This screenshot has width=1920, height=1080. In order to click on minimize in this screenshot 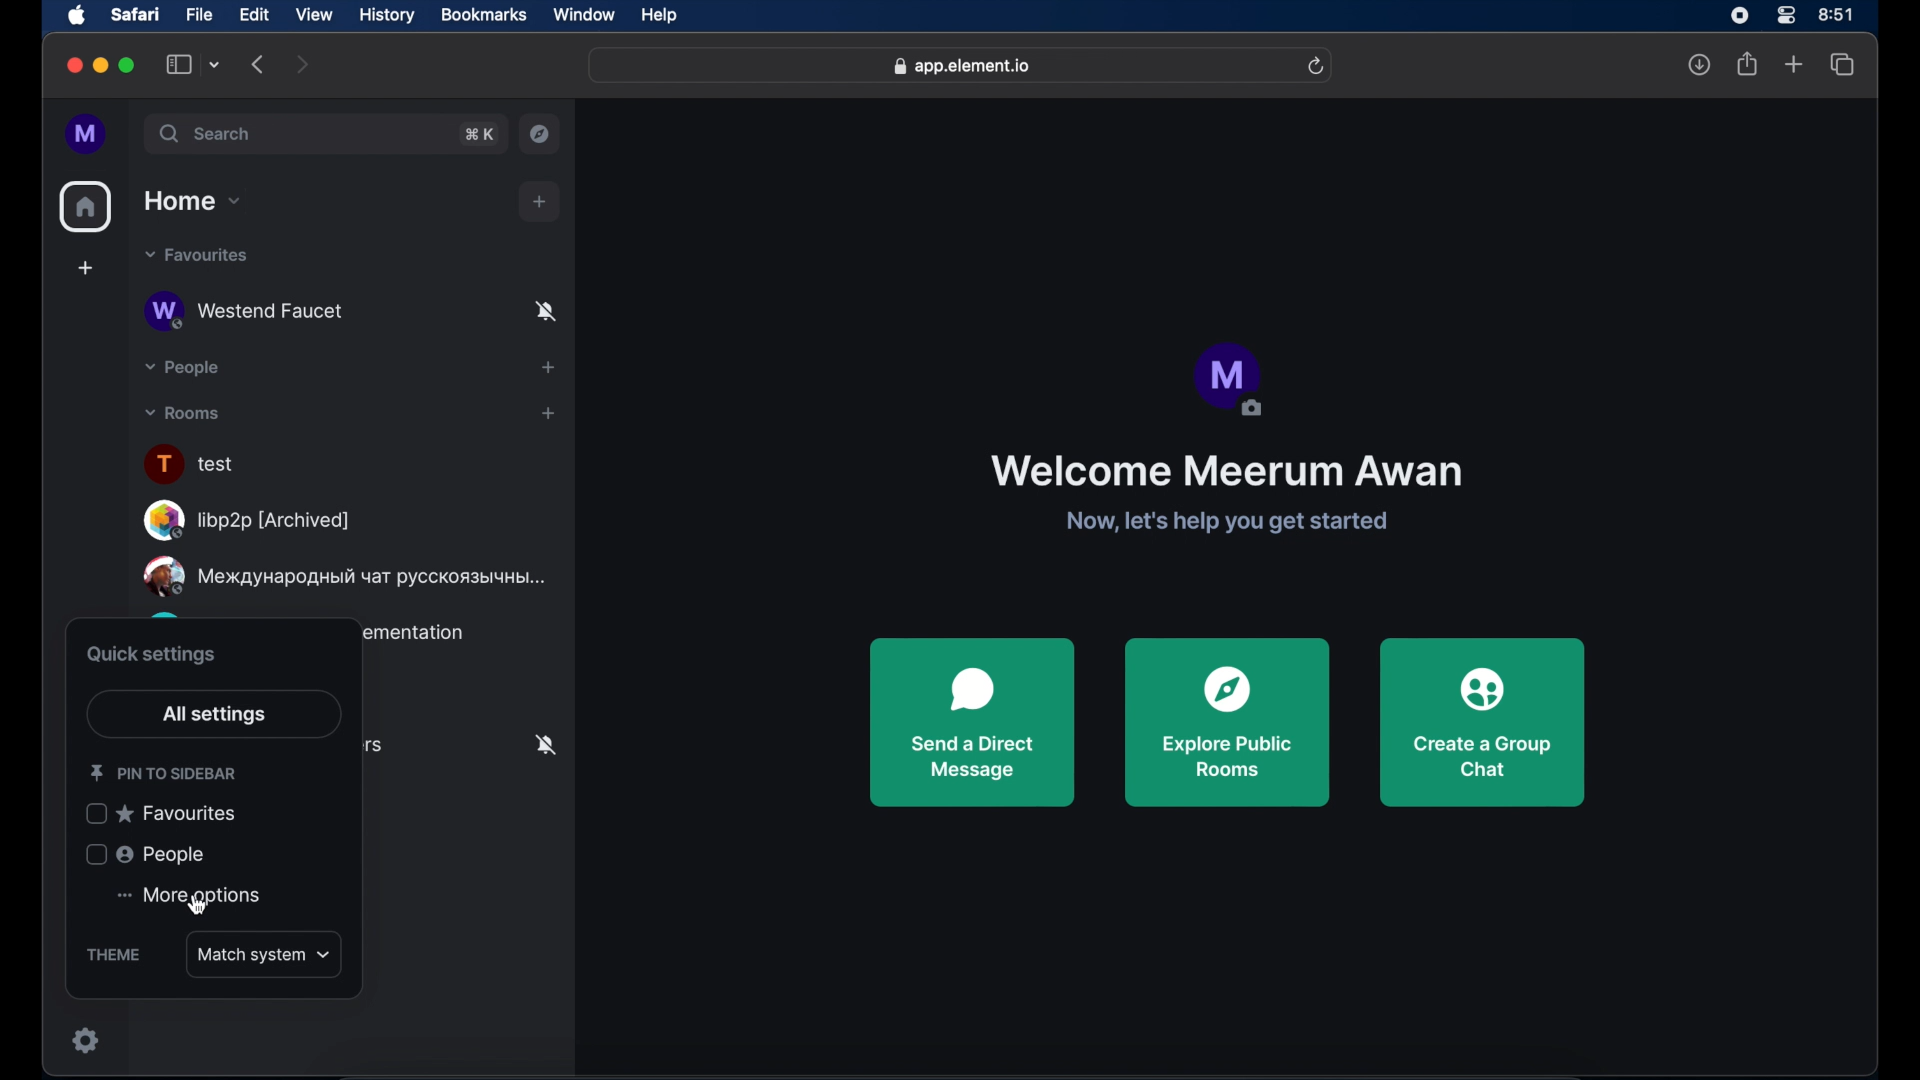, I will do `click(101, 65)`.